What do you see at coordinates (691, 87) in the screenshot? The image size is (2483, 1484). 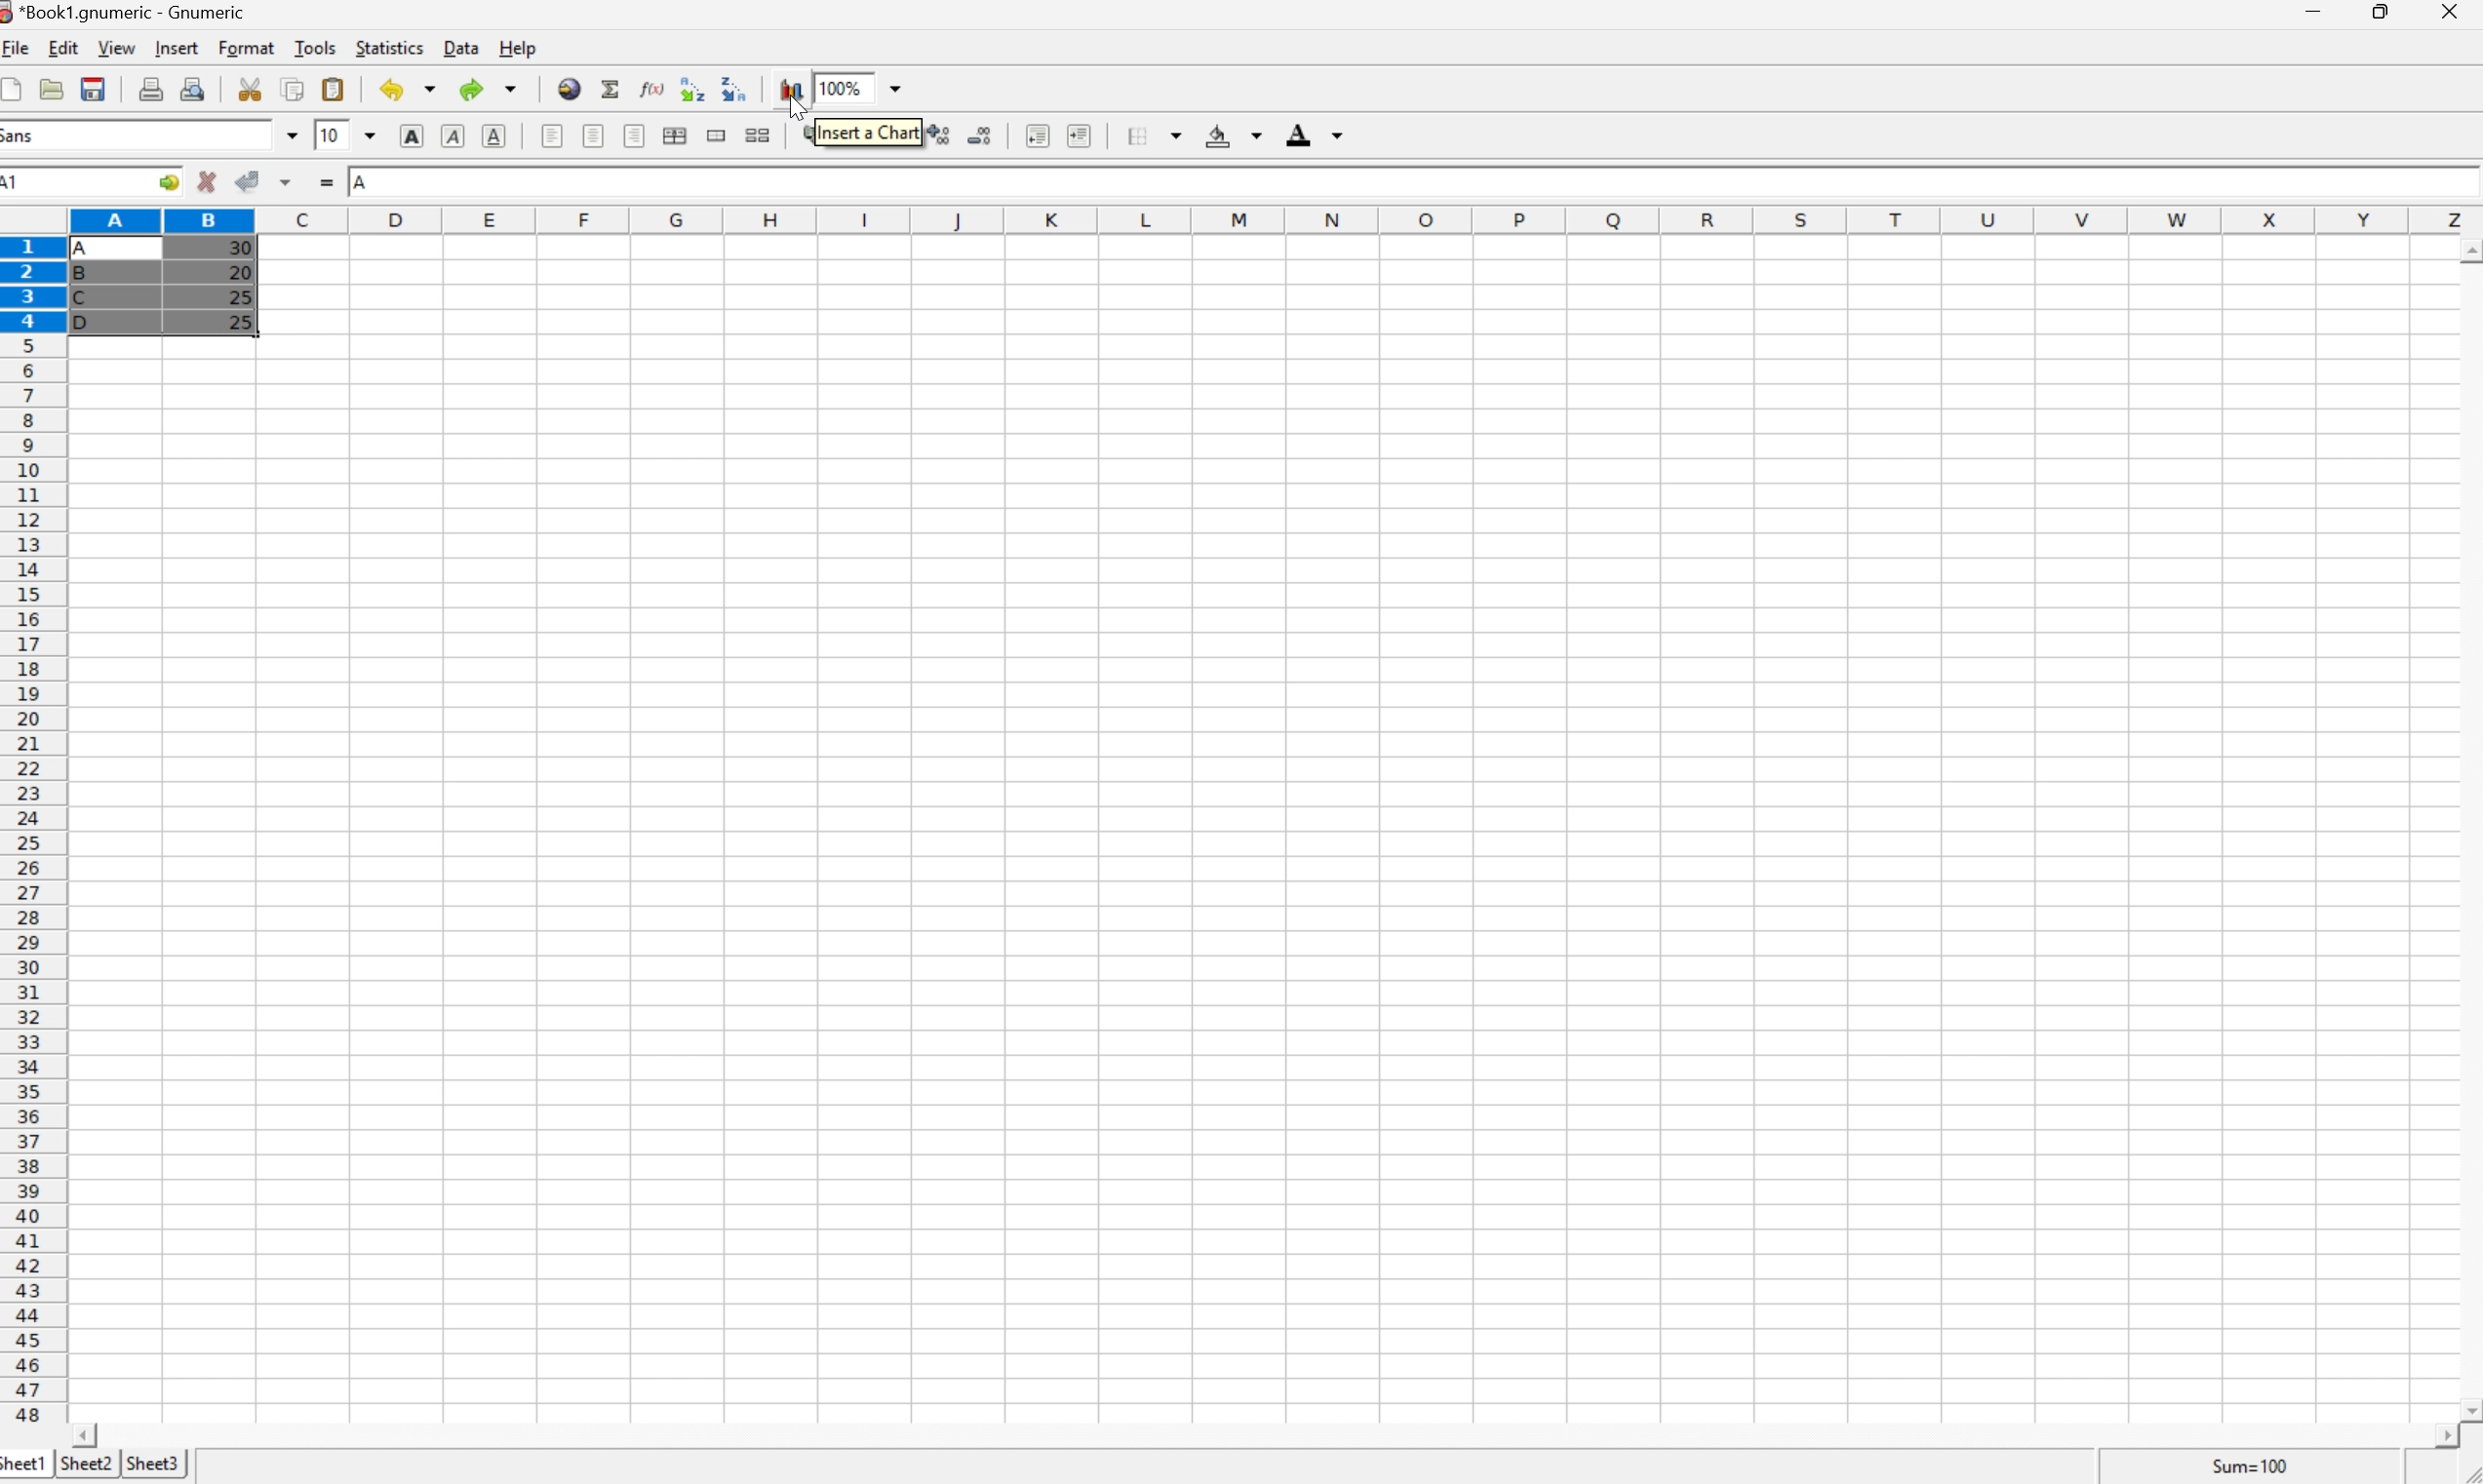 I see `Sort the selected region in descending order based on the first column selected` at bounding box center [691, 87].